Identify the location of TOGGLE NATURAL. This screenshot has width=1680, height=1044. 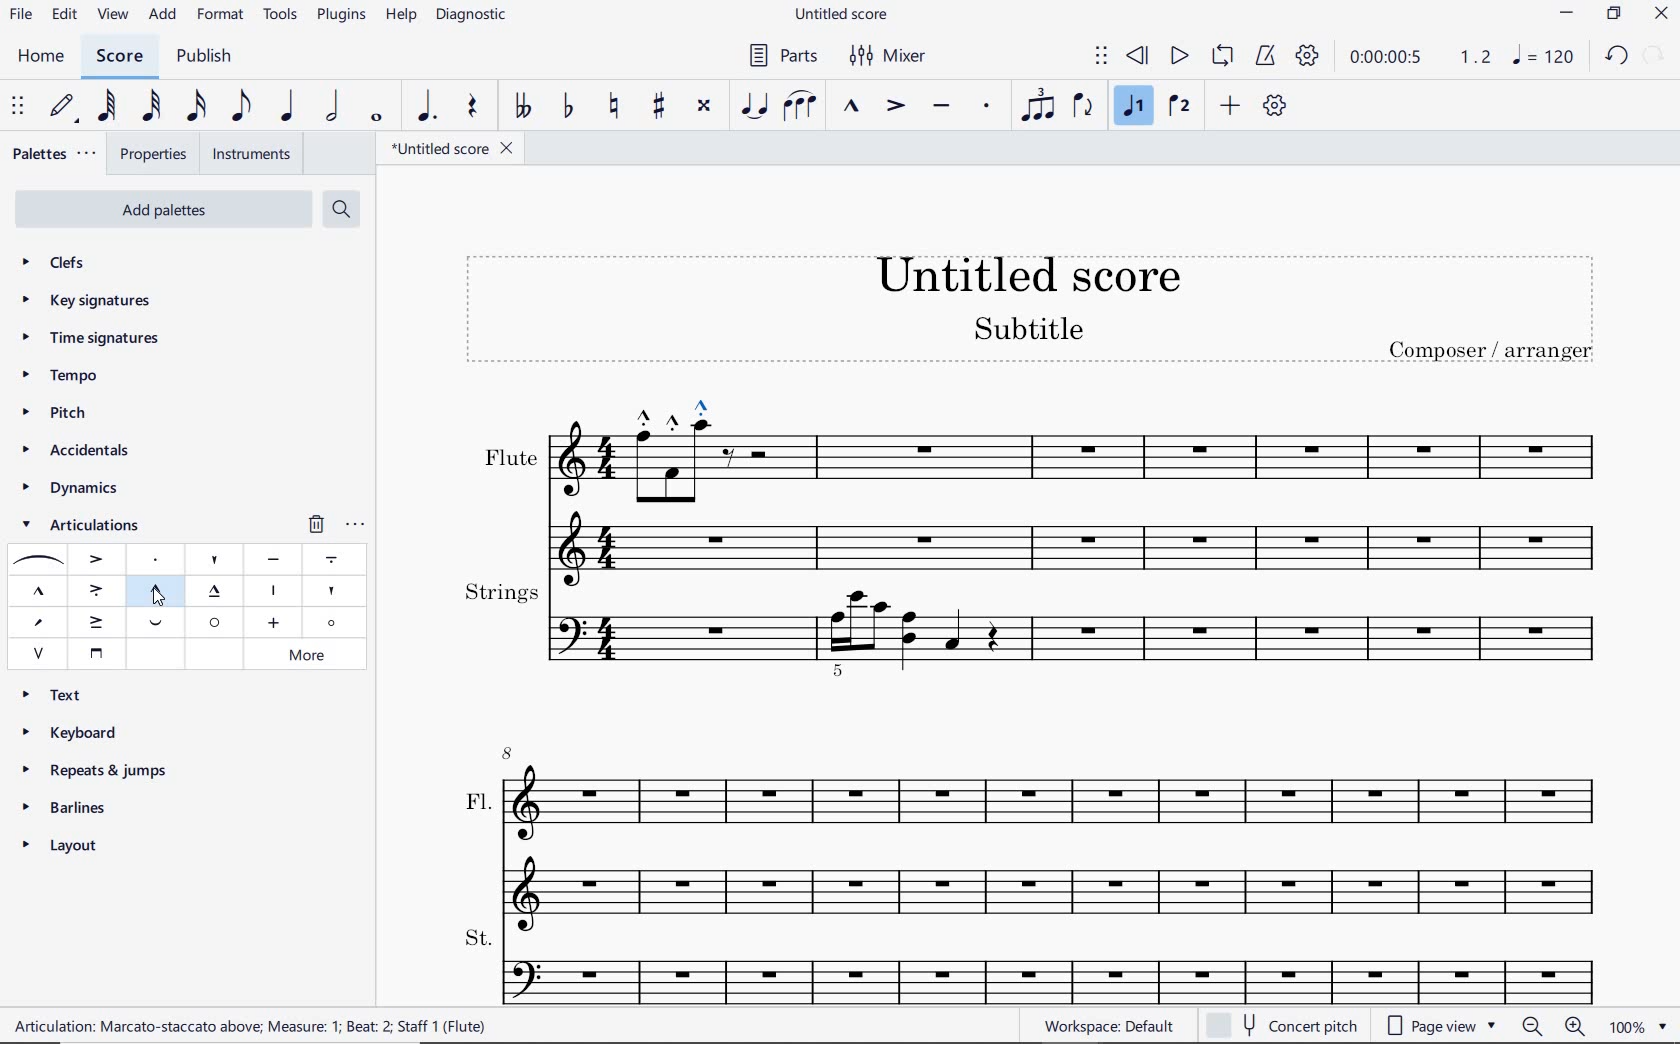
(614, 107).